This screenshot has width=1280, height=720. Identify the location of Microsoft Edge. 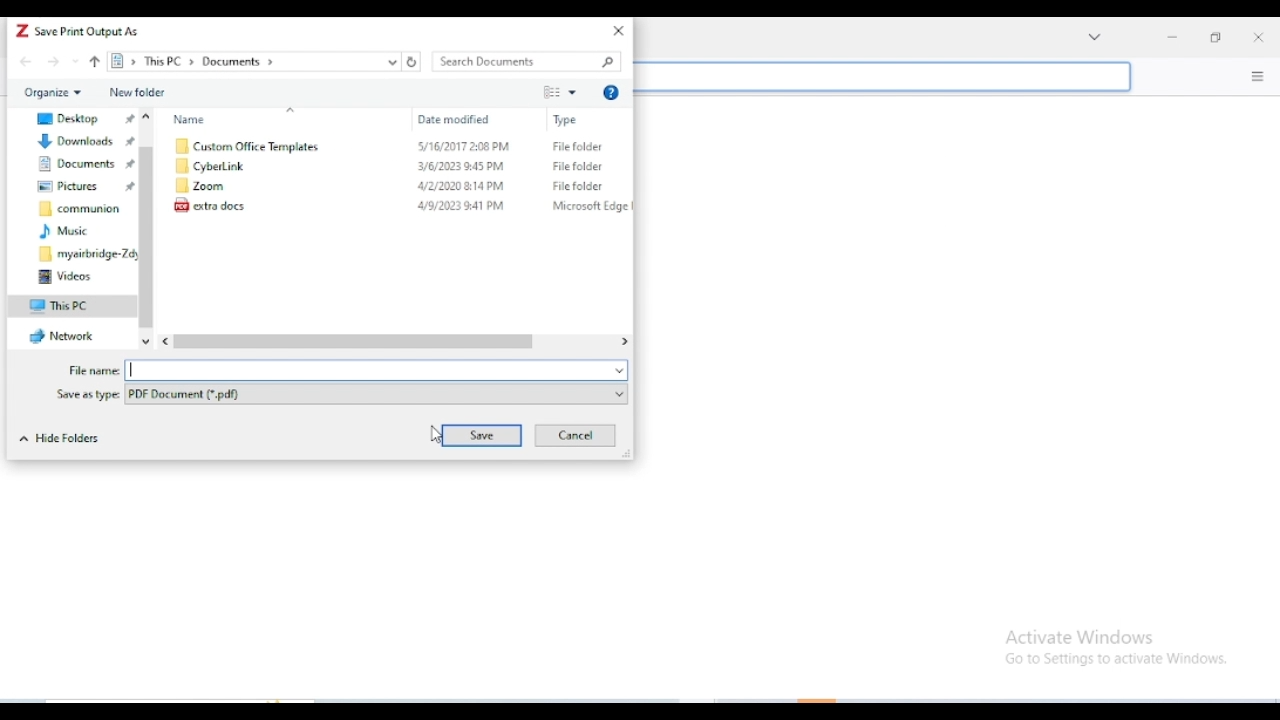
(591, 205).